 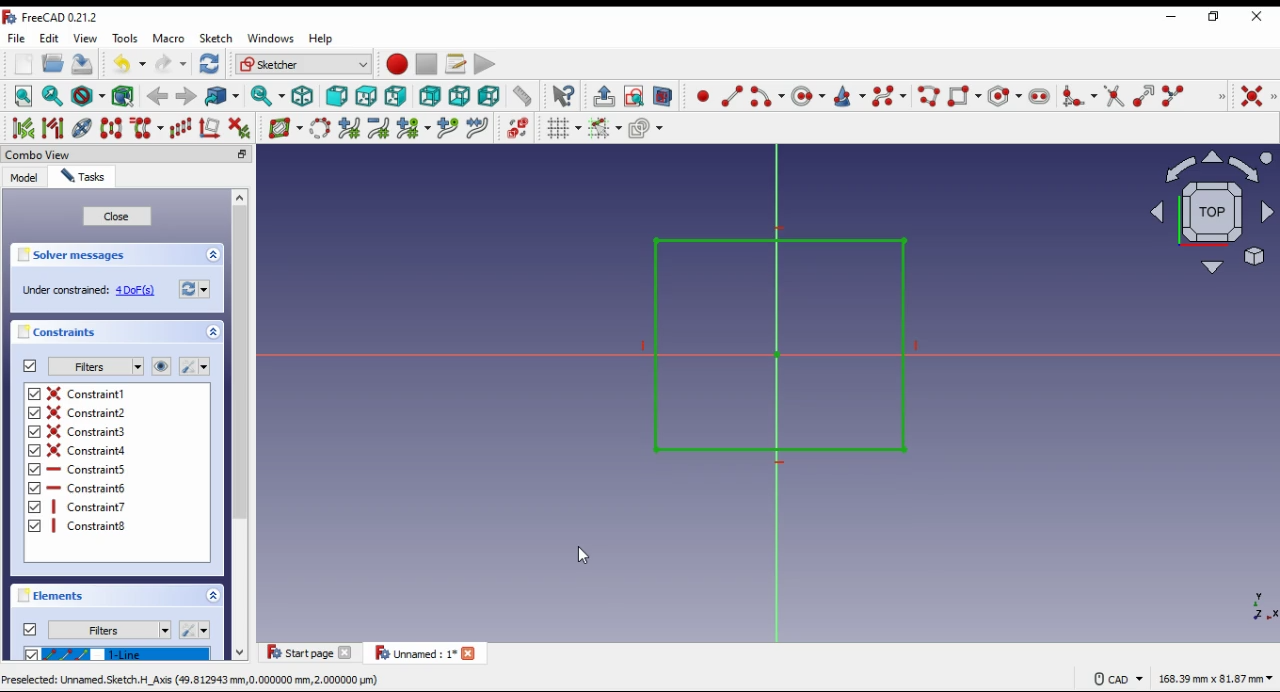 I want to click on remove all axes alignment, so click(x=210, y=127).